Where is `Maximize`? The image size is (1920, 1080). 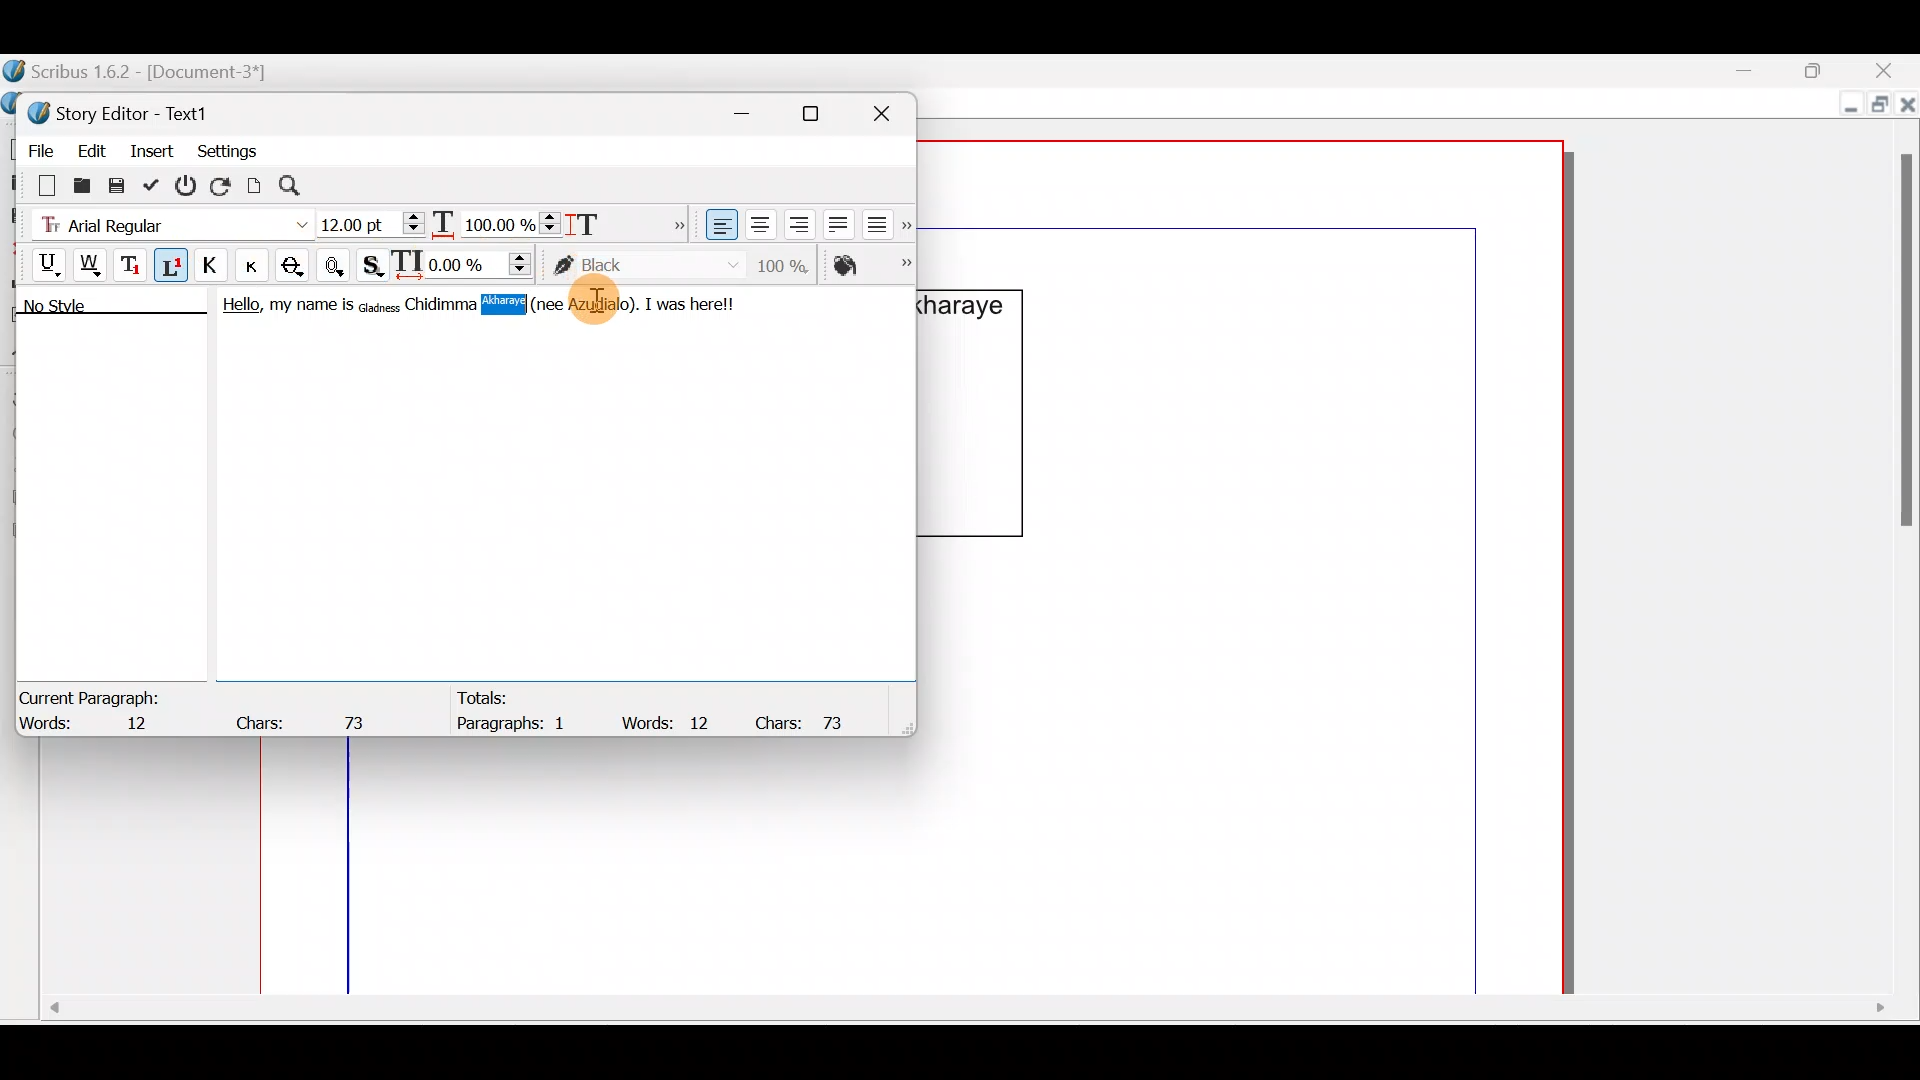
Maximize is located at coordinates (1825, 69).